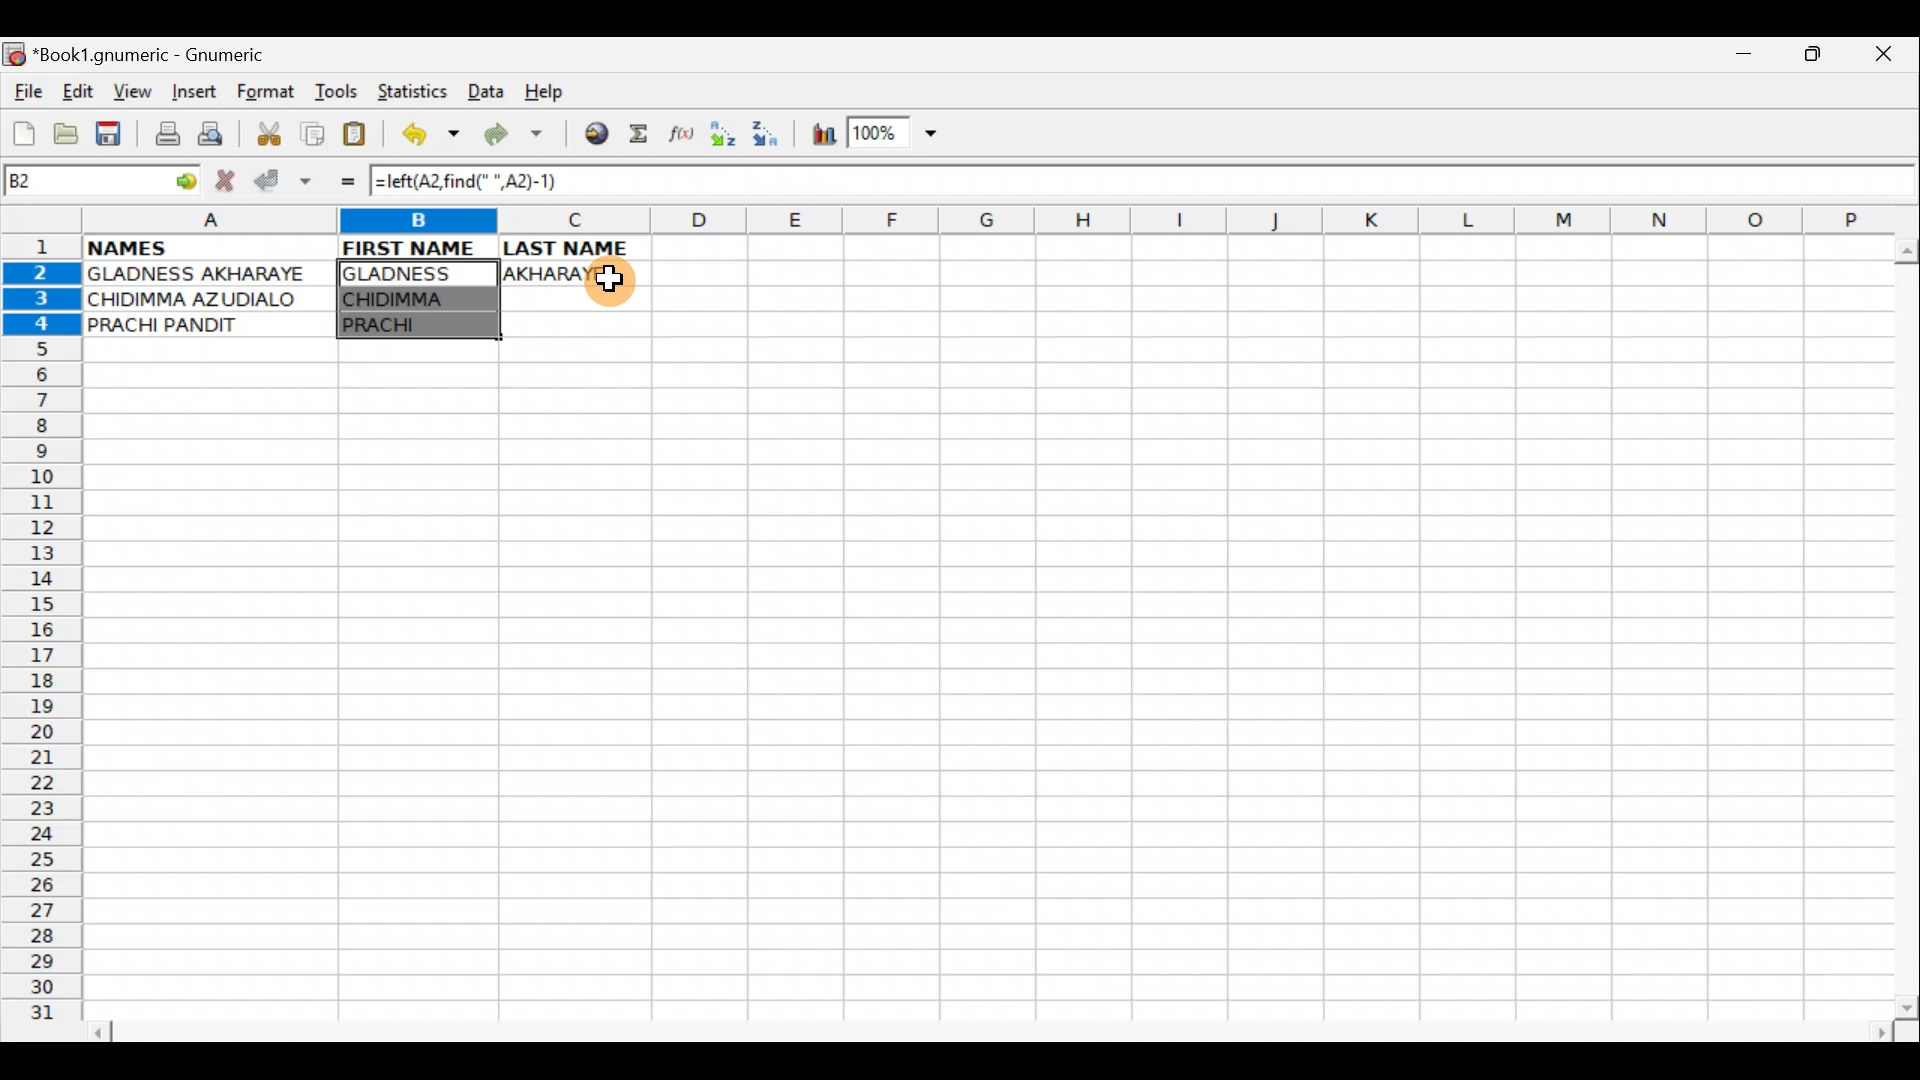  What do you see at coordinates (127, 91) in the screenshot?
I see `View` at bounding box center [127, 91].